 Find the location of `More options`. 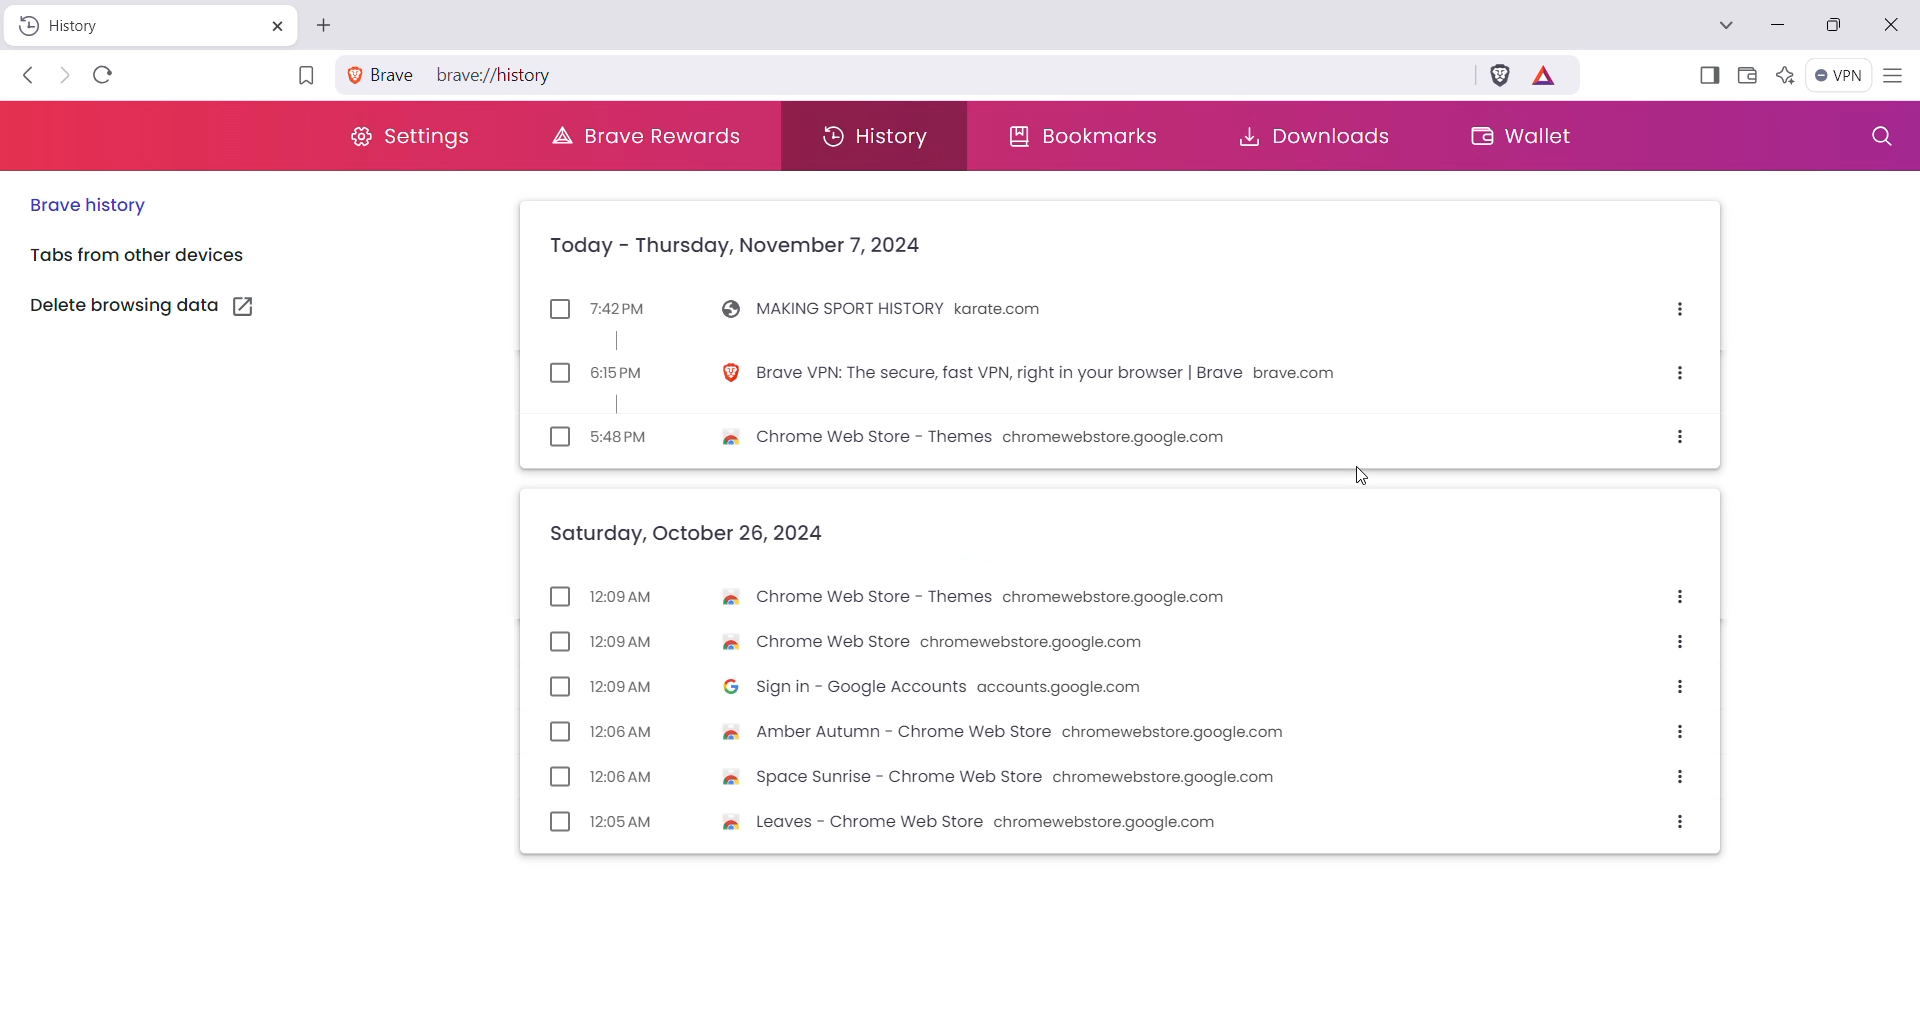

More options is located at coordinates (1662, 433).